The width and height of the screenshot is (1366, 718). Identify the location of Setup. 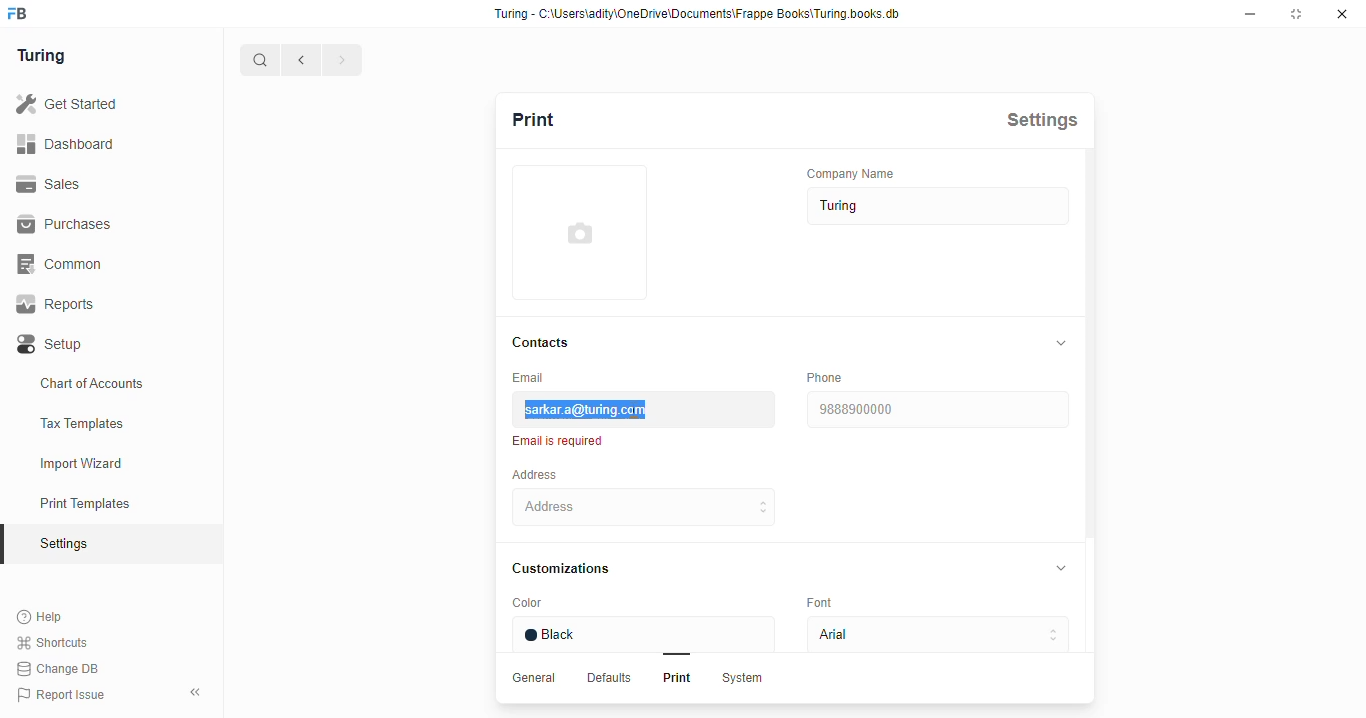
(92, 344).